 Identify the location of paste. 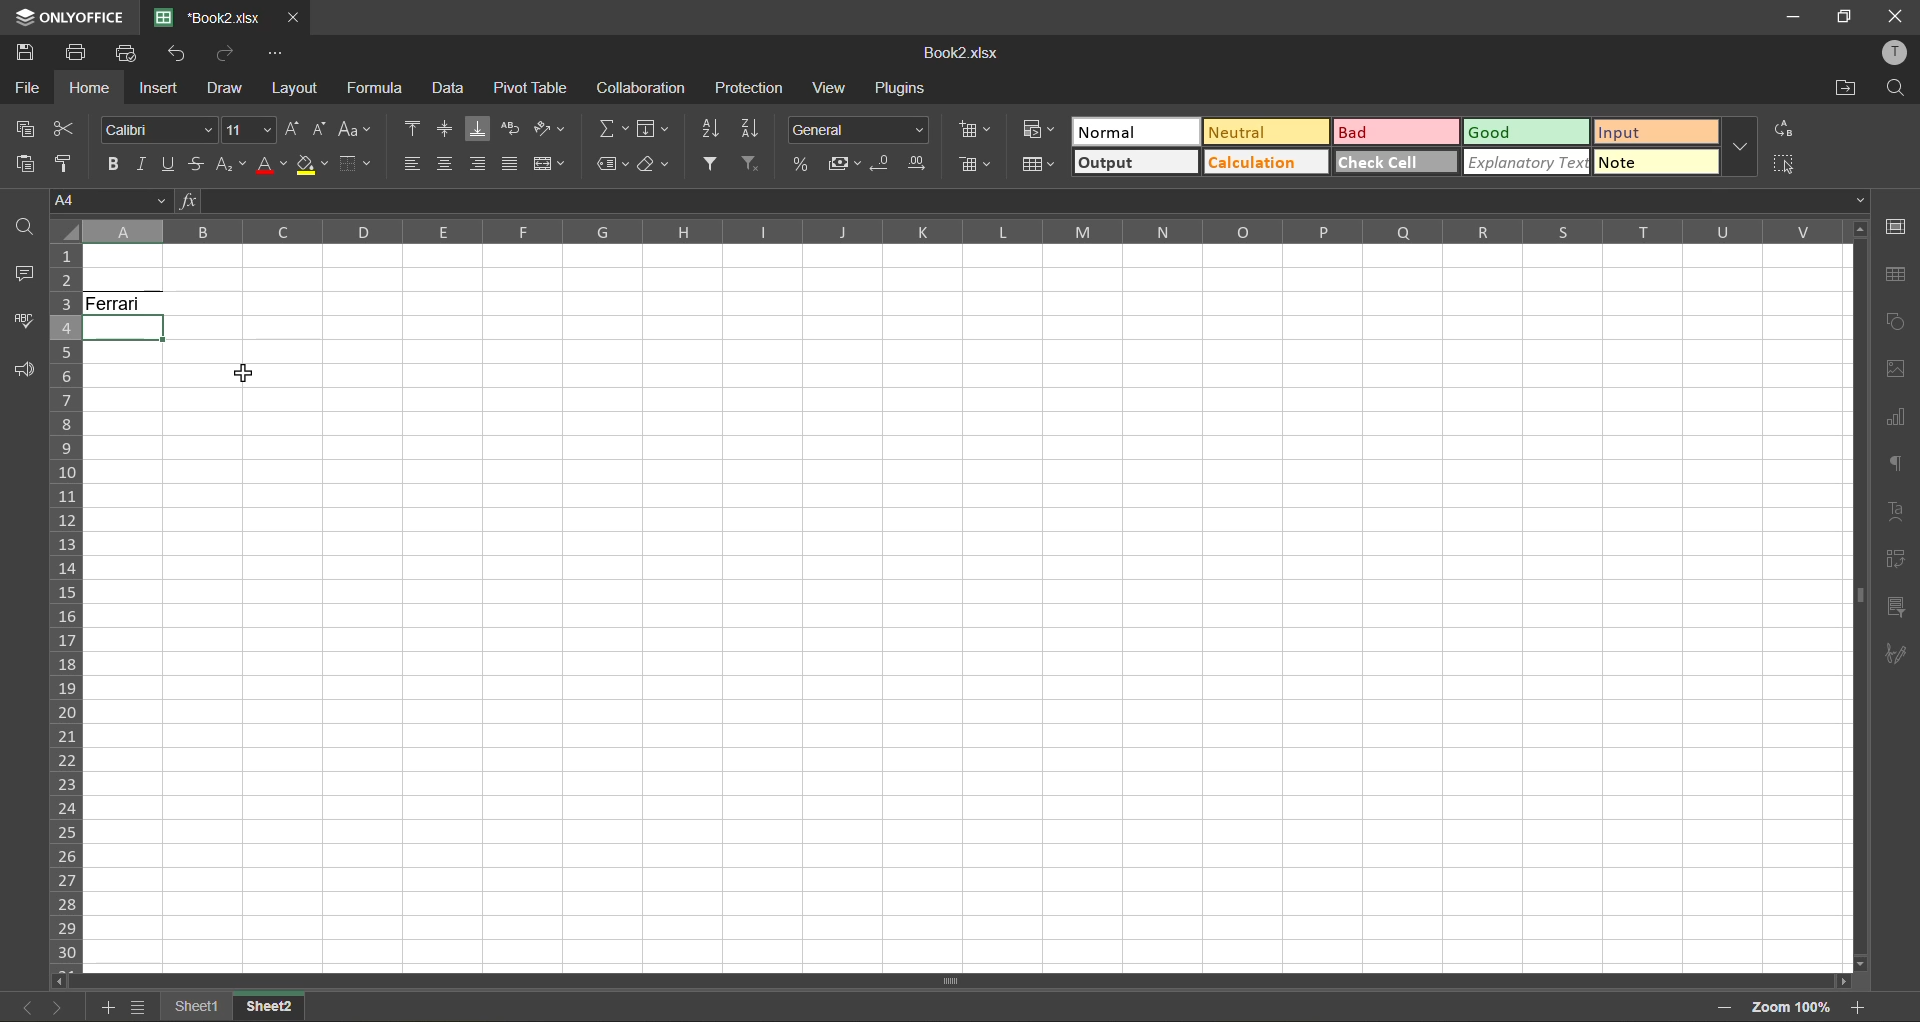
(23, 164).